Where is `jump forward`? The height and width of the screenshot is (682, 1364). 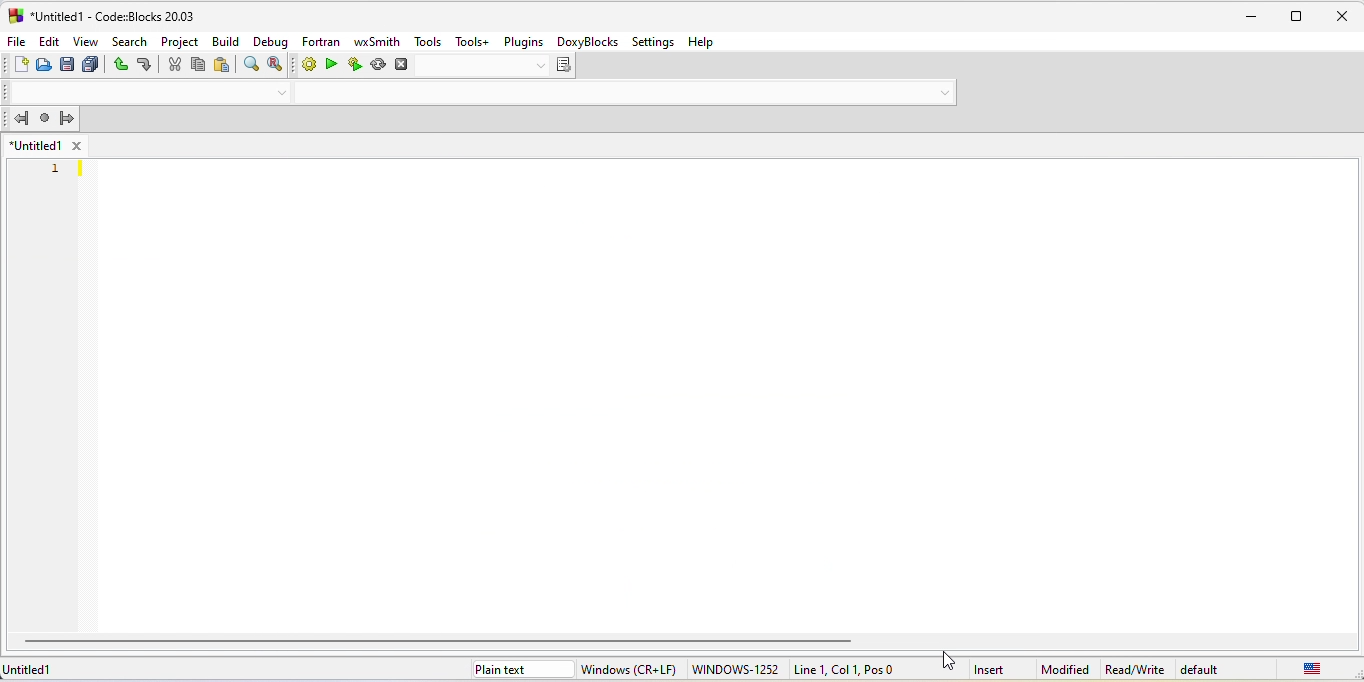
jump forward is located at coordinates (67, 117).